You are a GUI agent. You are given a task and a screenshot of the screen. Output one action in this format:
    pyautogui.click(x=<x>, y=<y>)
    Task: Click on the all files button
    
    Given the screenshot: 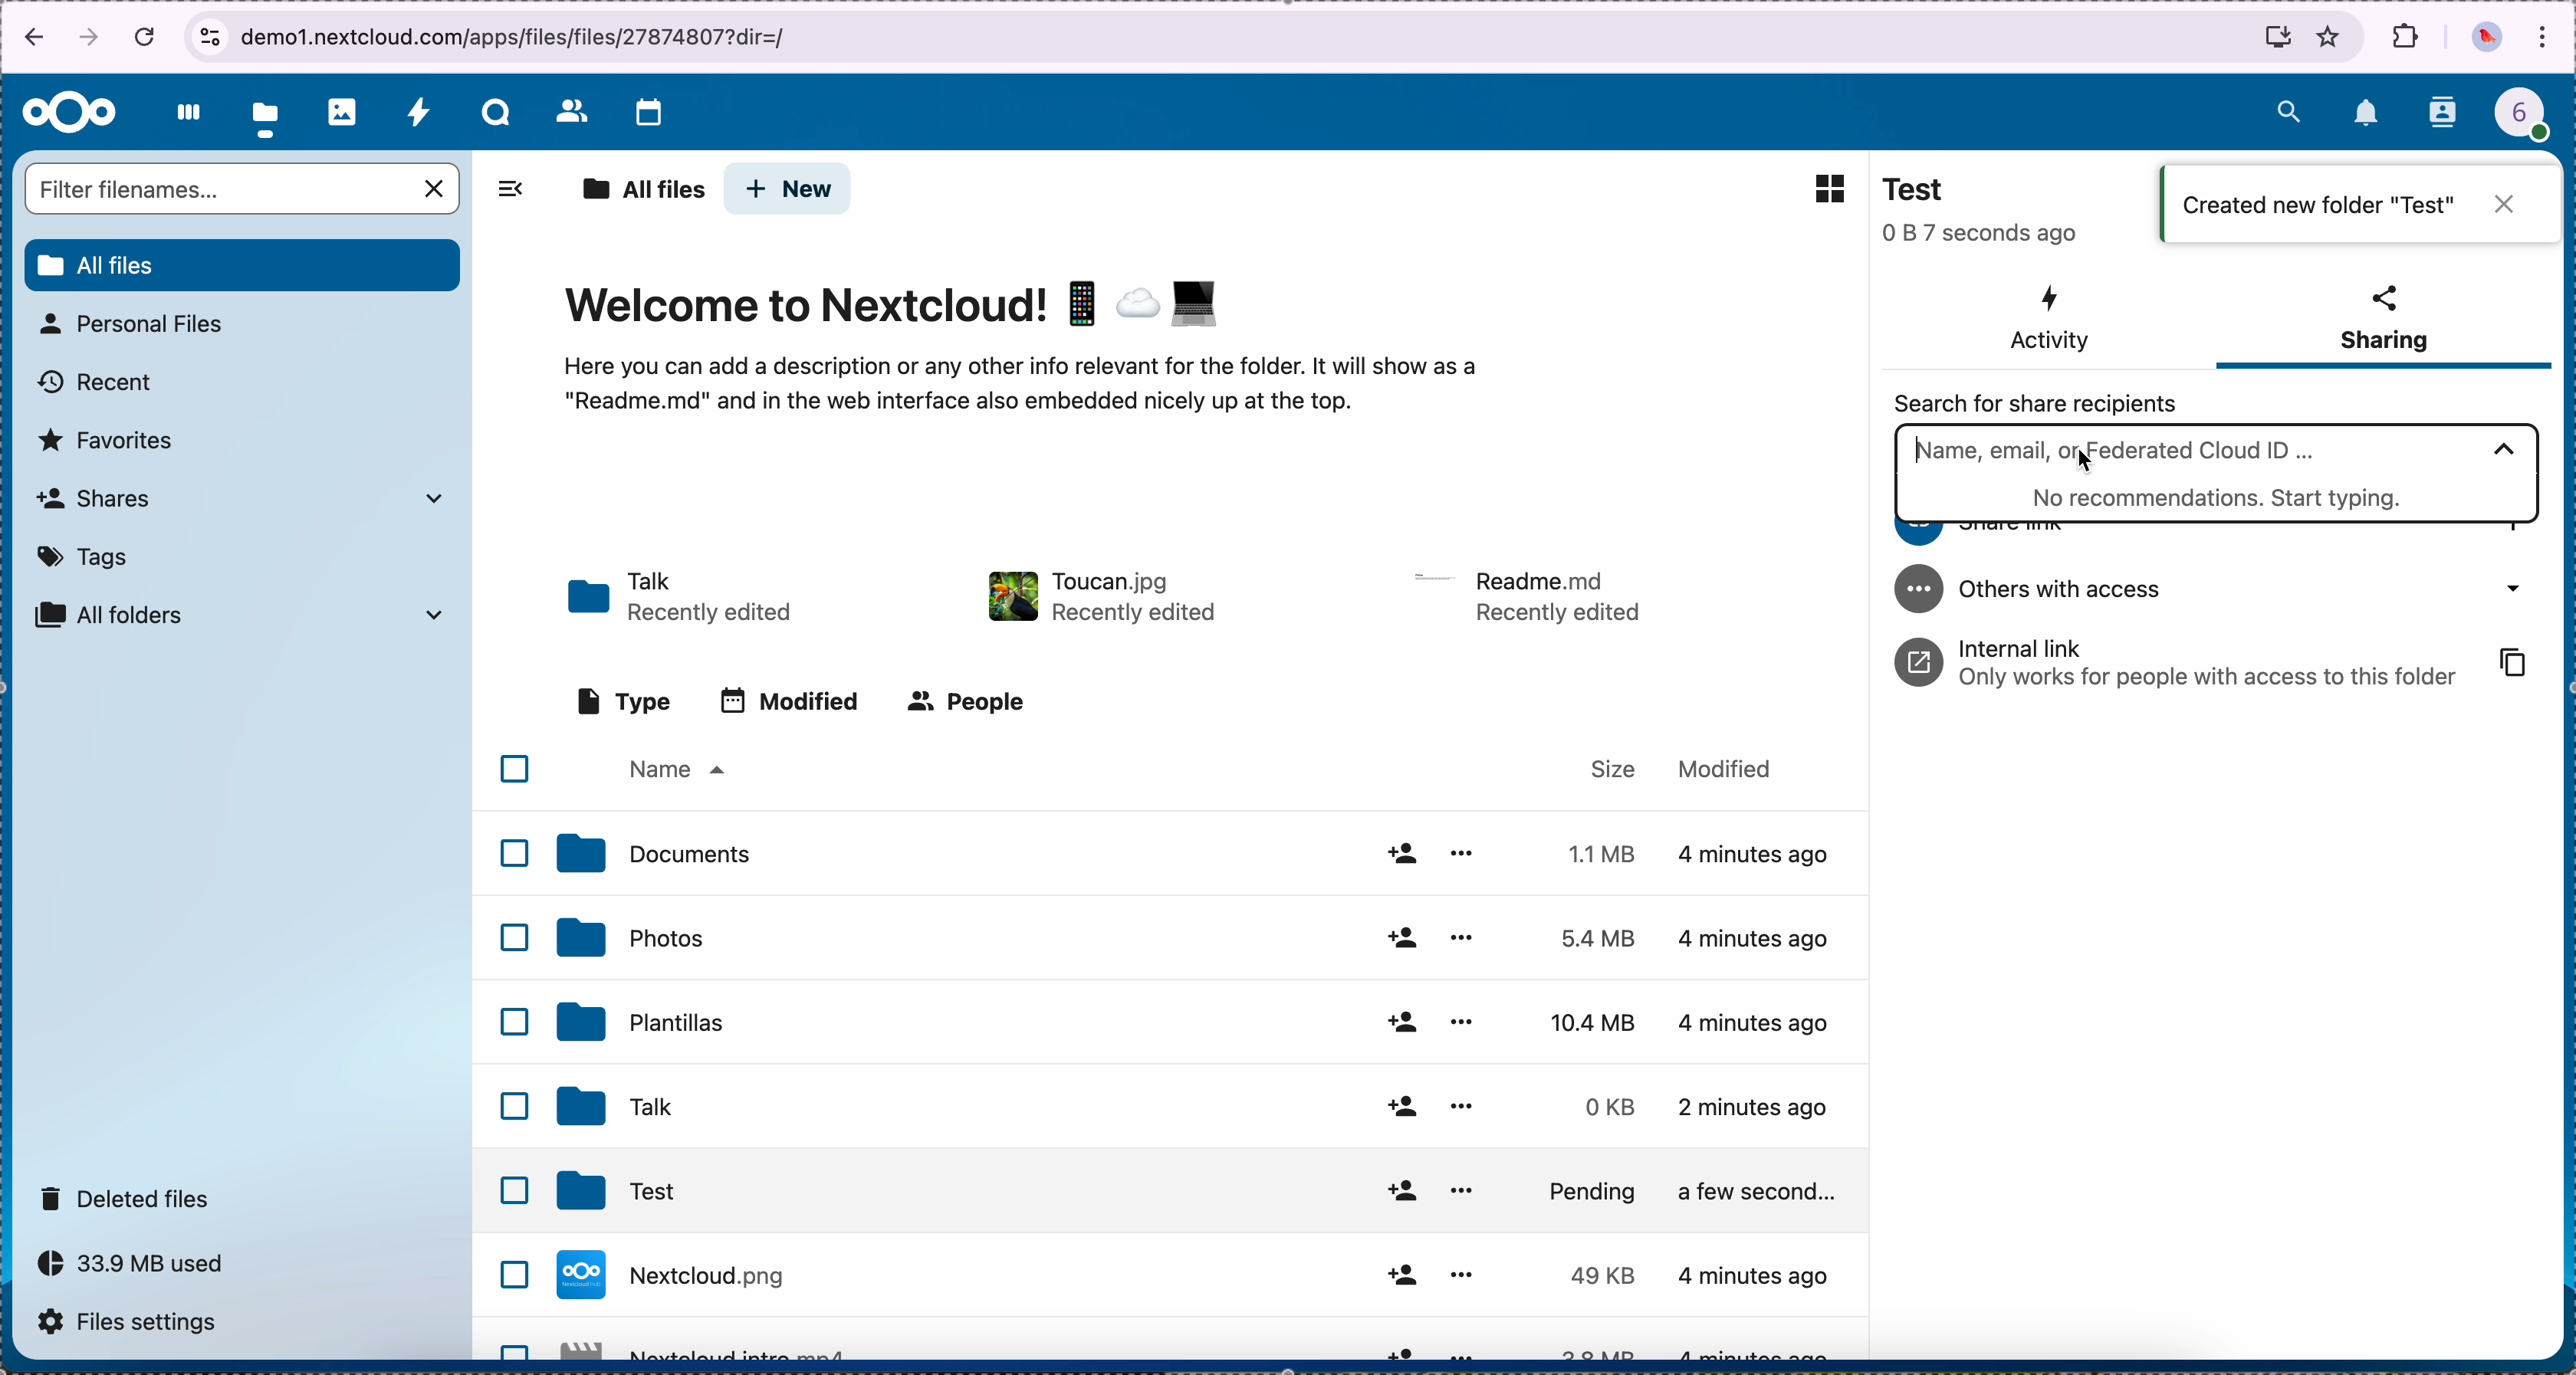 What is the action you would take?
    pyautogui.click(x=245, y=266)
    